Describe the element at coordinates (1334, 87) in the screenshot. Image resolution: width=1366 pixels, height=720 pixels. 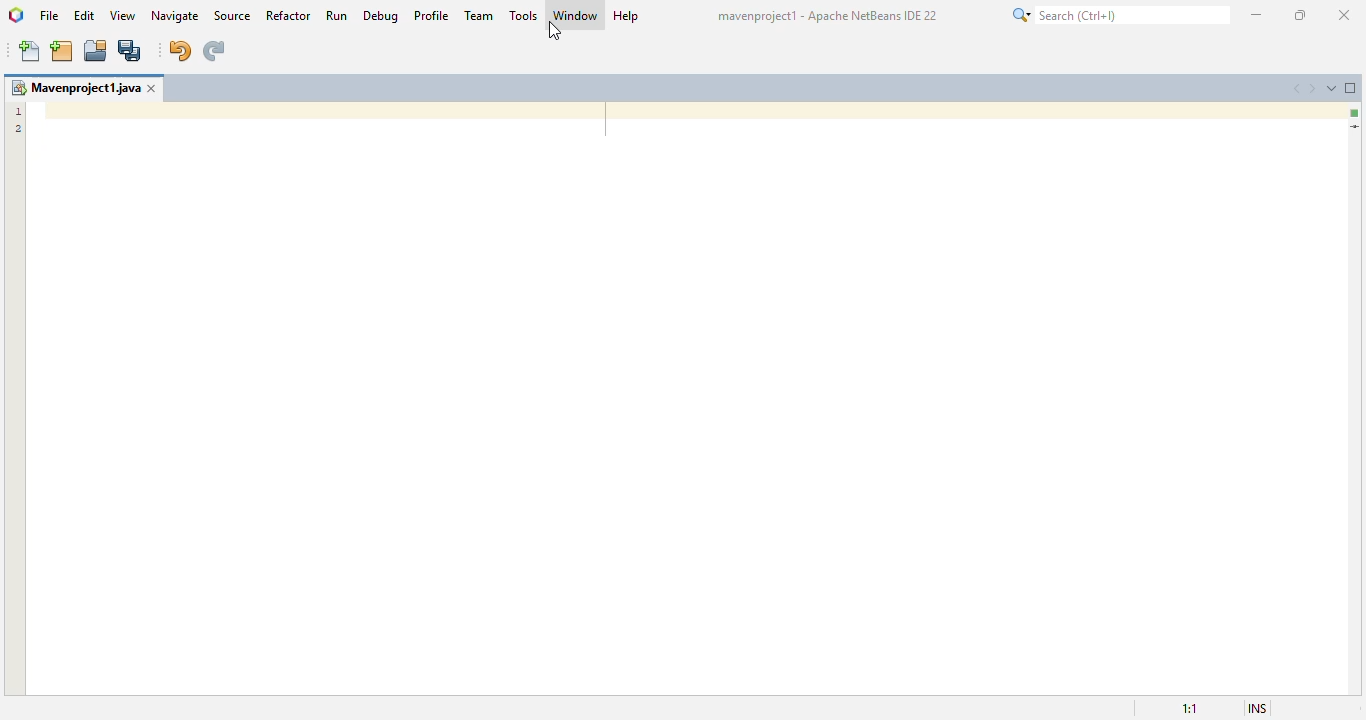
I see `show opened documents list` at that location.